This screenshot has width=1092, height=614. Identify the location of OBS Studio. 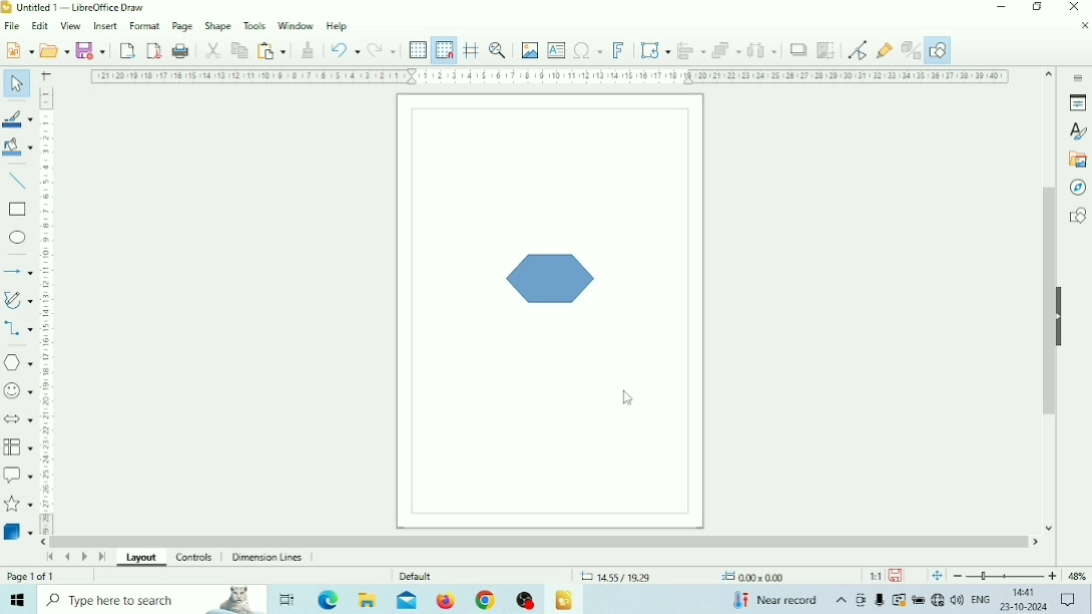
(525, 600).